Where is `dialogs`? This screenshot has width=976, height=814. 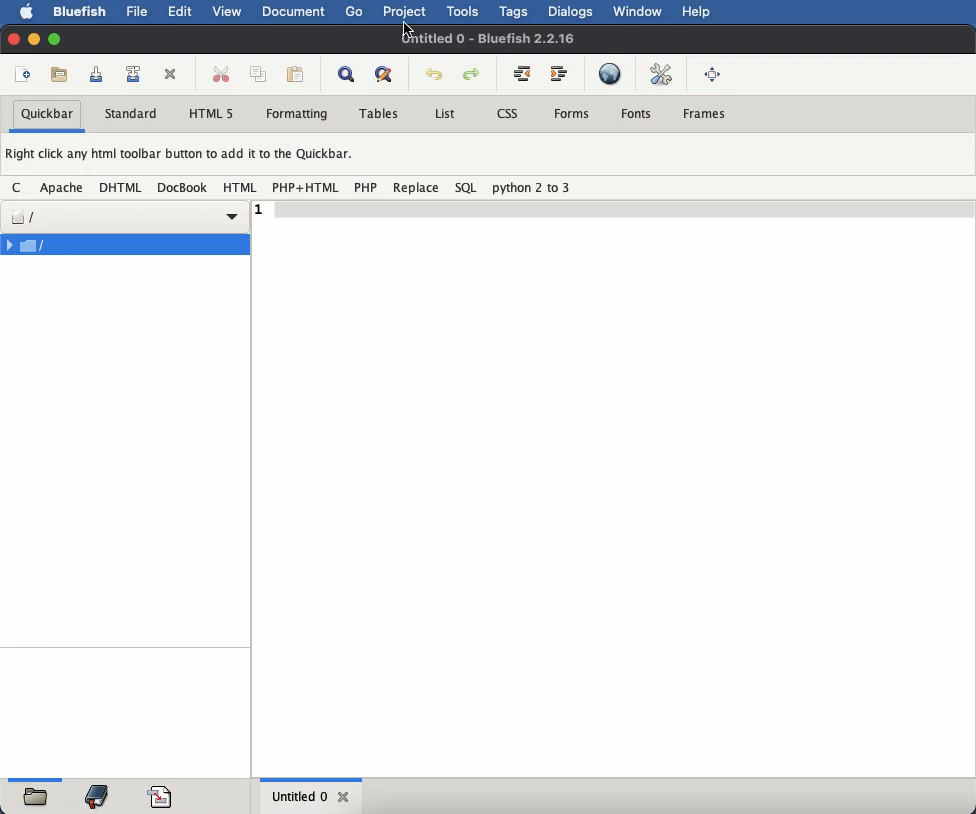 dialogs is located at coordinates (571, 11).